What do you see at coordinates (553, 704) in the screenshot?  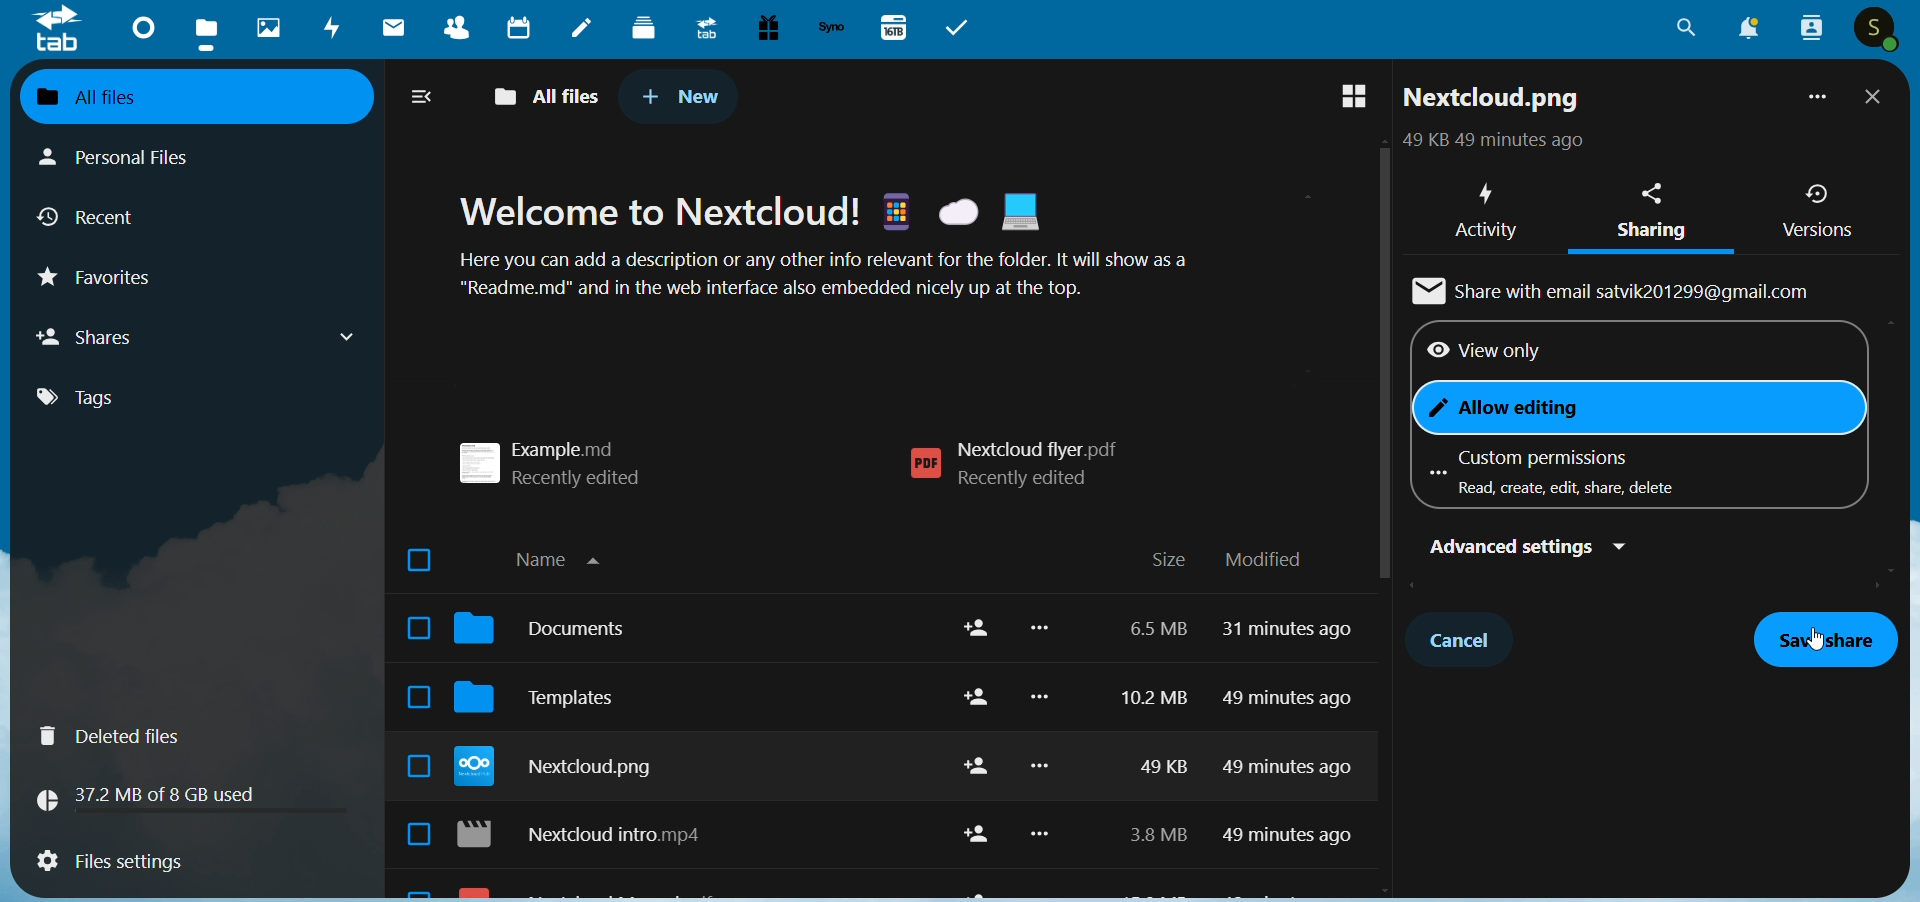 I see `templates` at bounding box center [553, 704].